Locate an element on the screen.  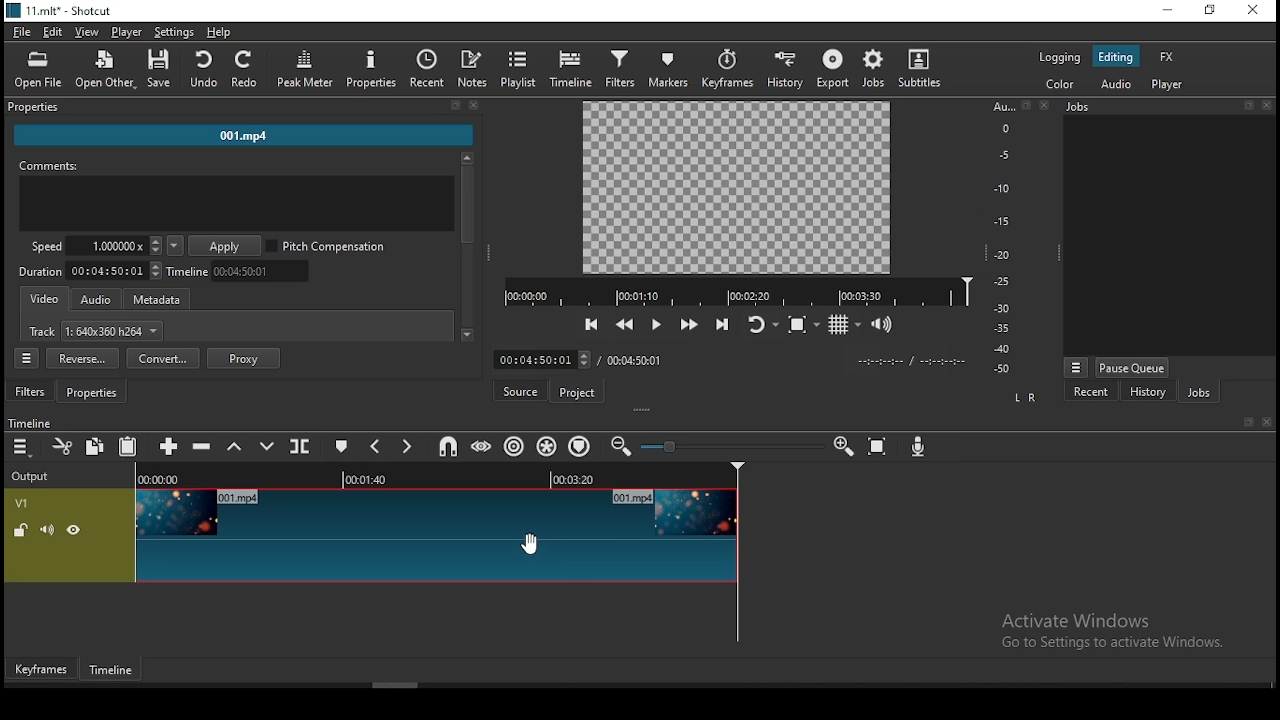
ripple is located at coordinates (513, 445).